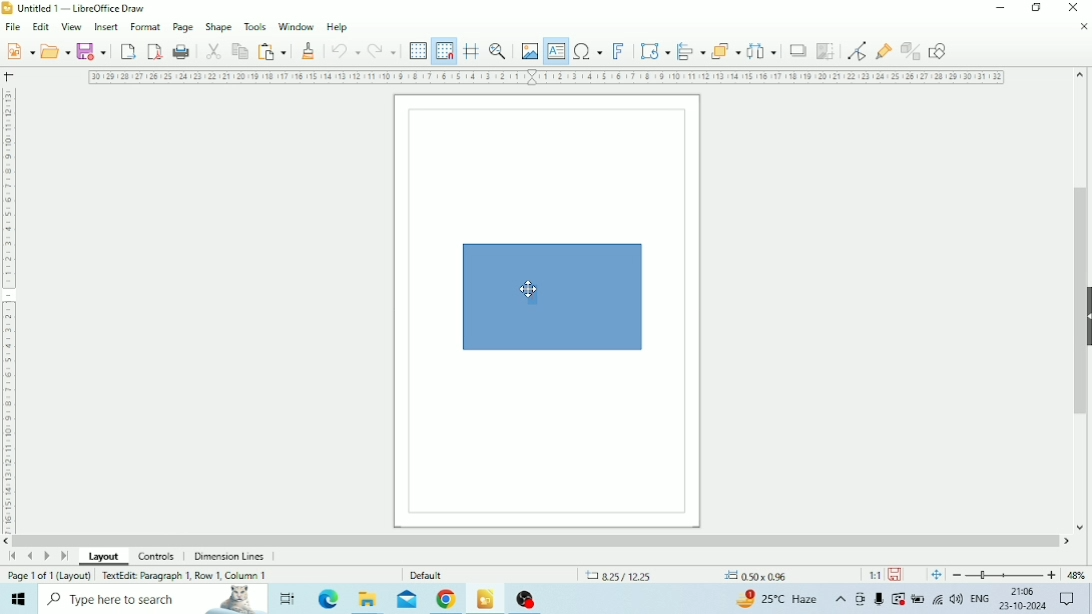 The height and width of the screenshot is (614, 1092). What do you see at coordinates (367, 600) in the screenshot?
I see `File Explorer` at bounding box center [367, 600].